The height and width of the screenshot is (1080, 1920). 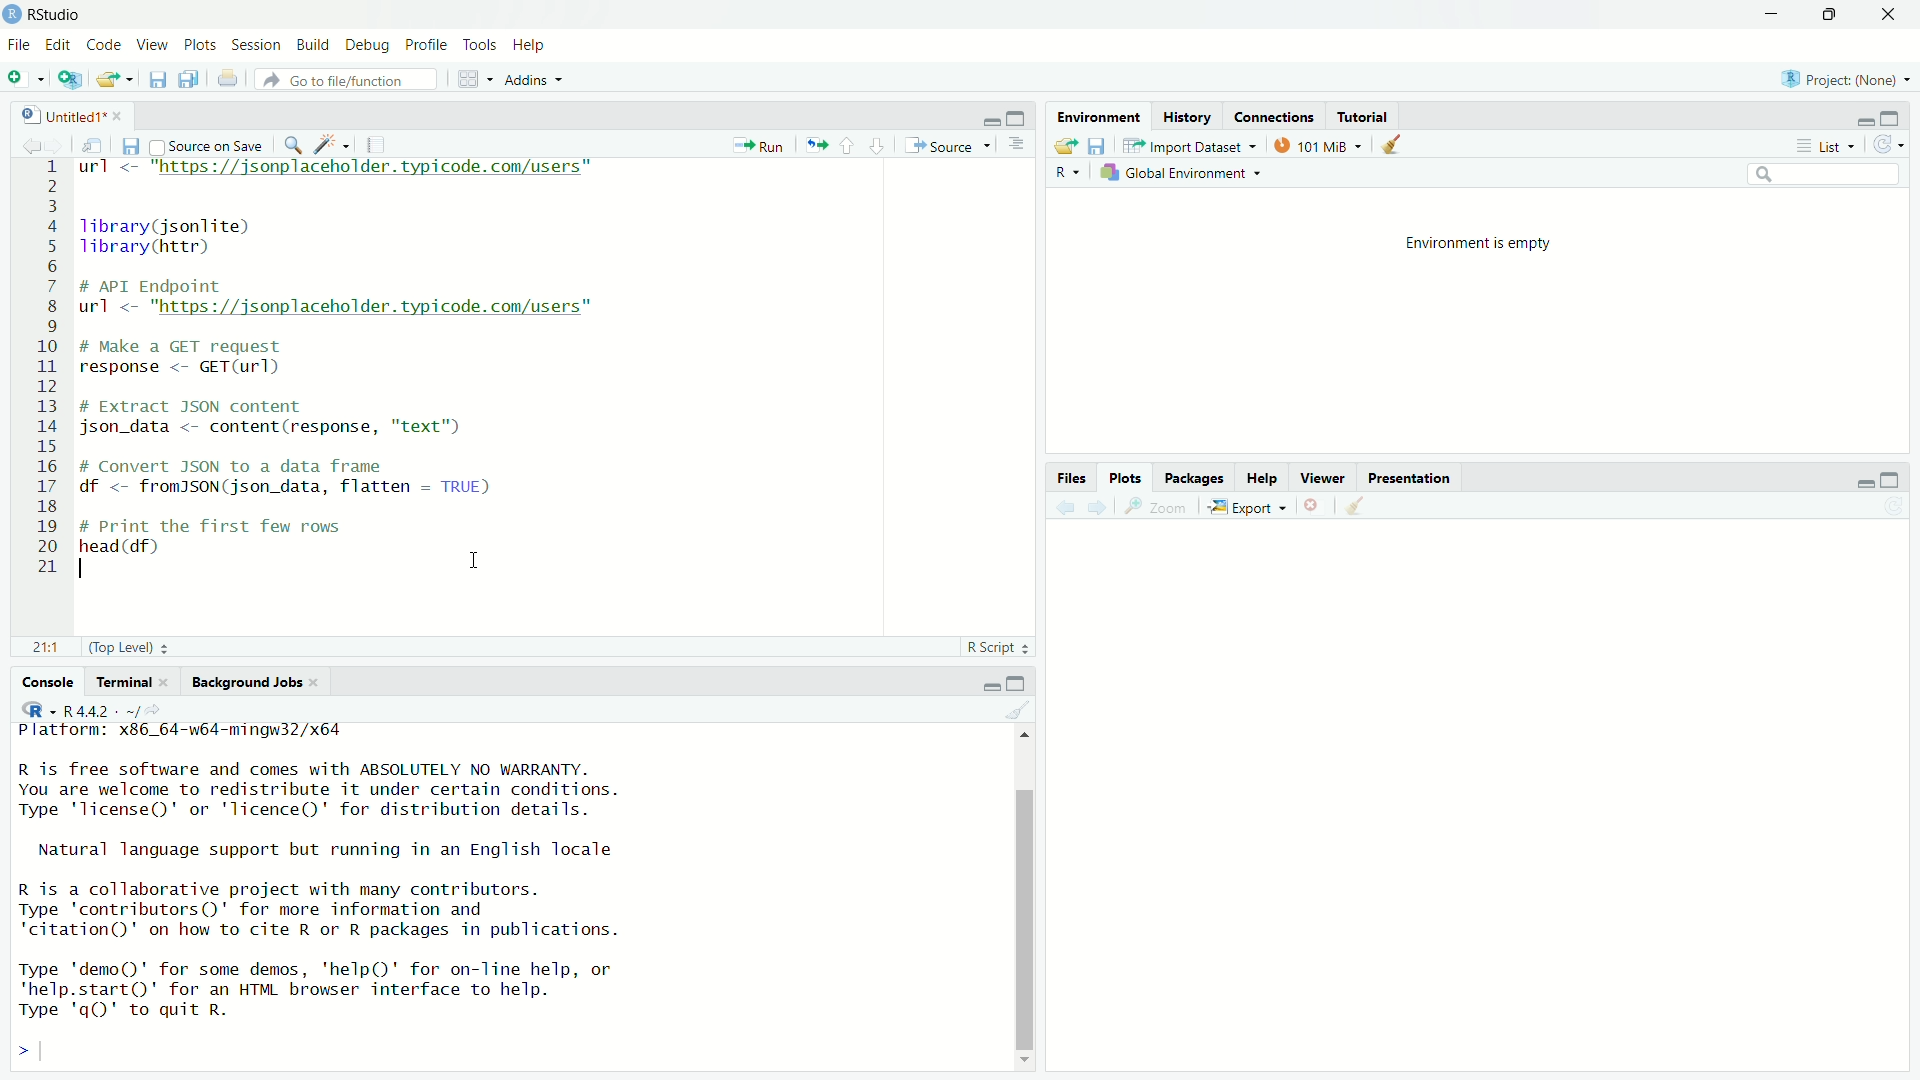 What do you see at coordinates (1363, 116) in the screenshot?
I see `Tutorial` at bounding box center [1363, 116].